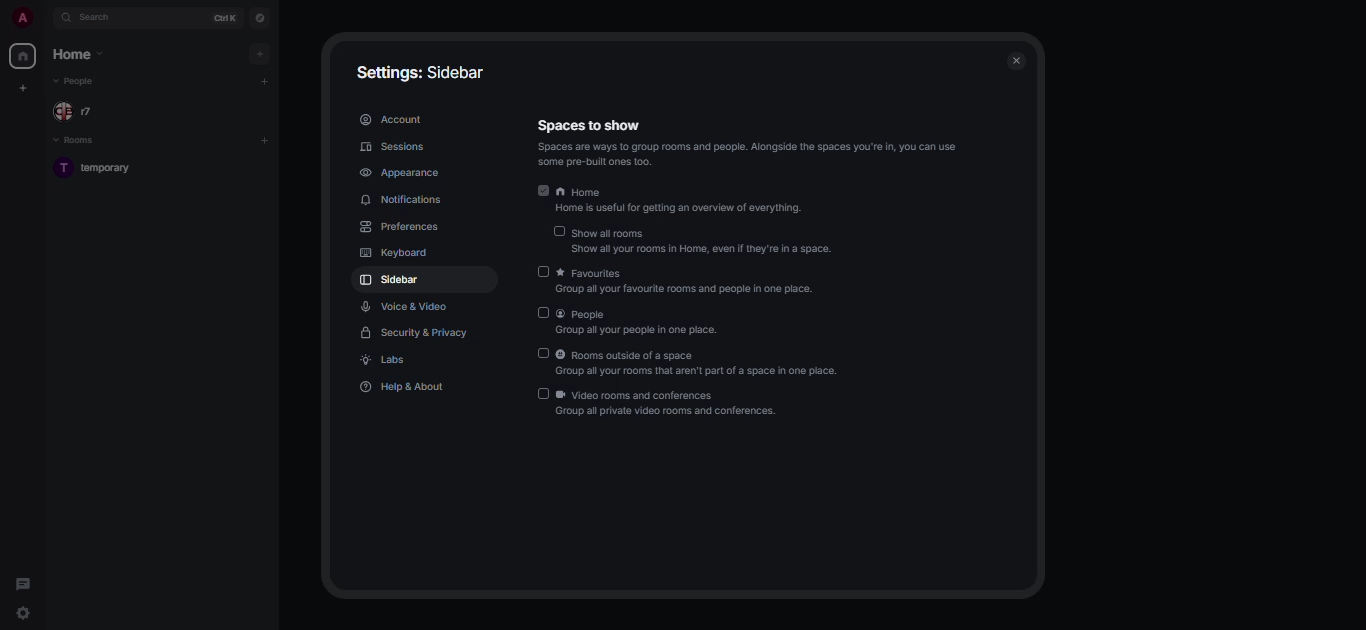 The width and height of the screenshot is (1366, 630). I want to click on favorites, so click(693, 282).